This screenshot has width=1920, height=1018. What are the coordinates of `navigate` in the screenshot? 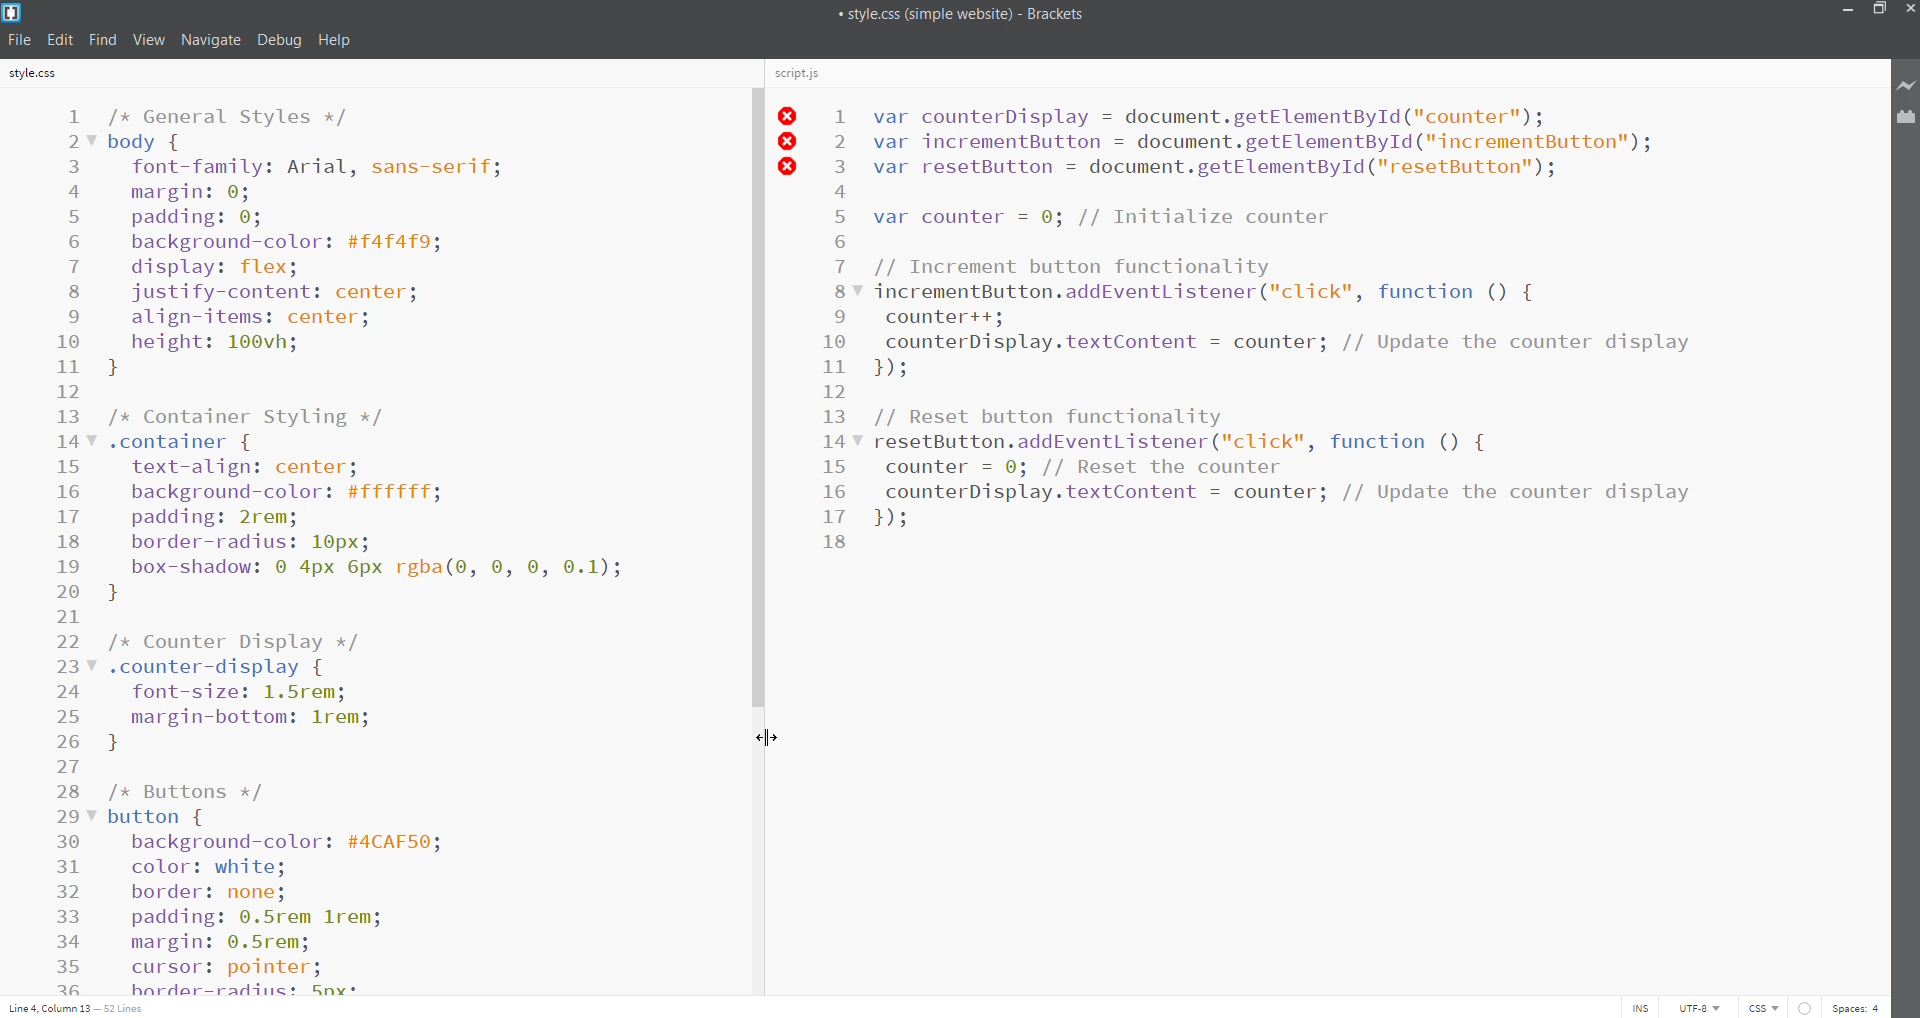 It's located at (211, 41).